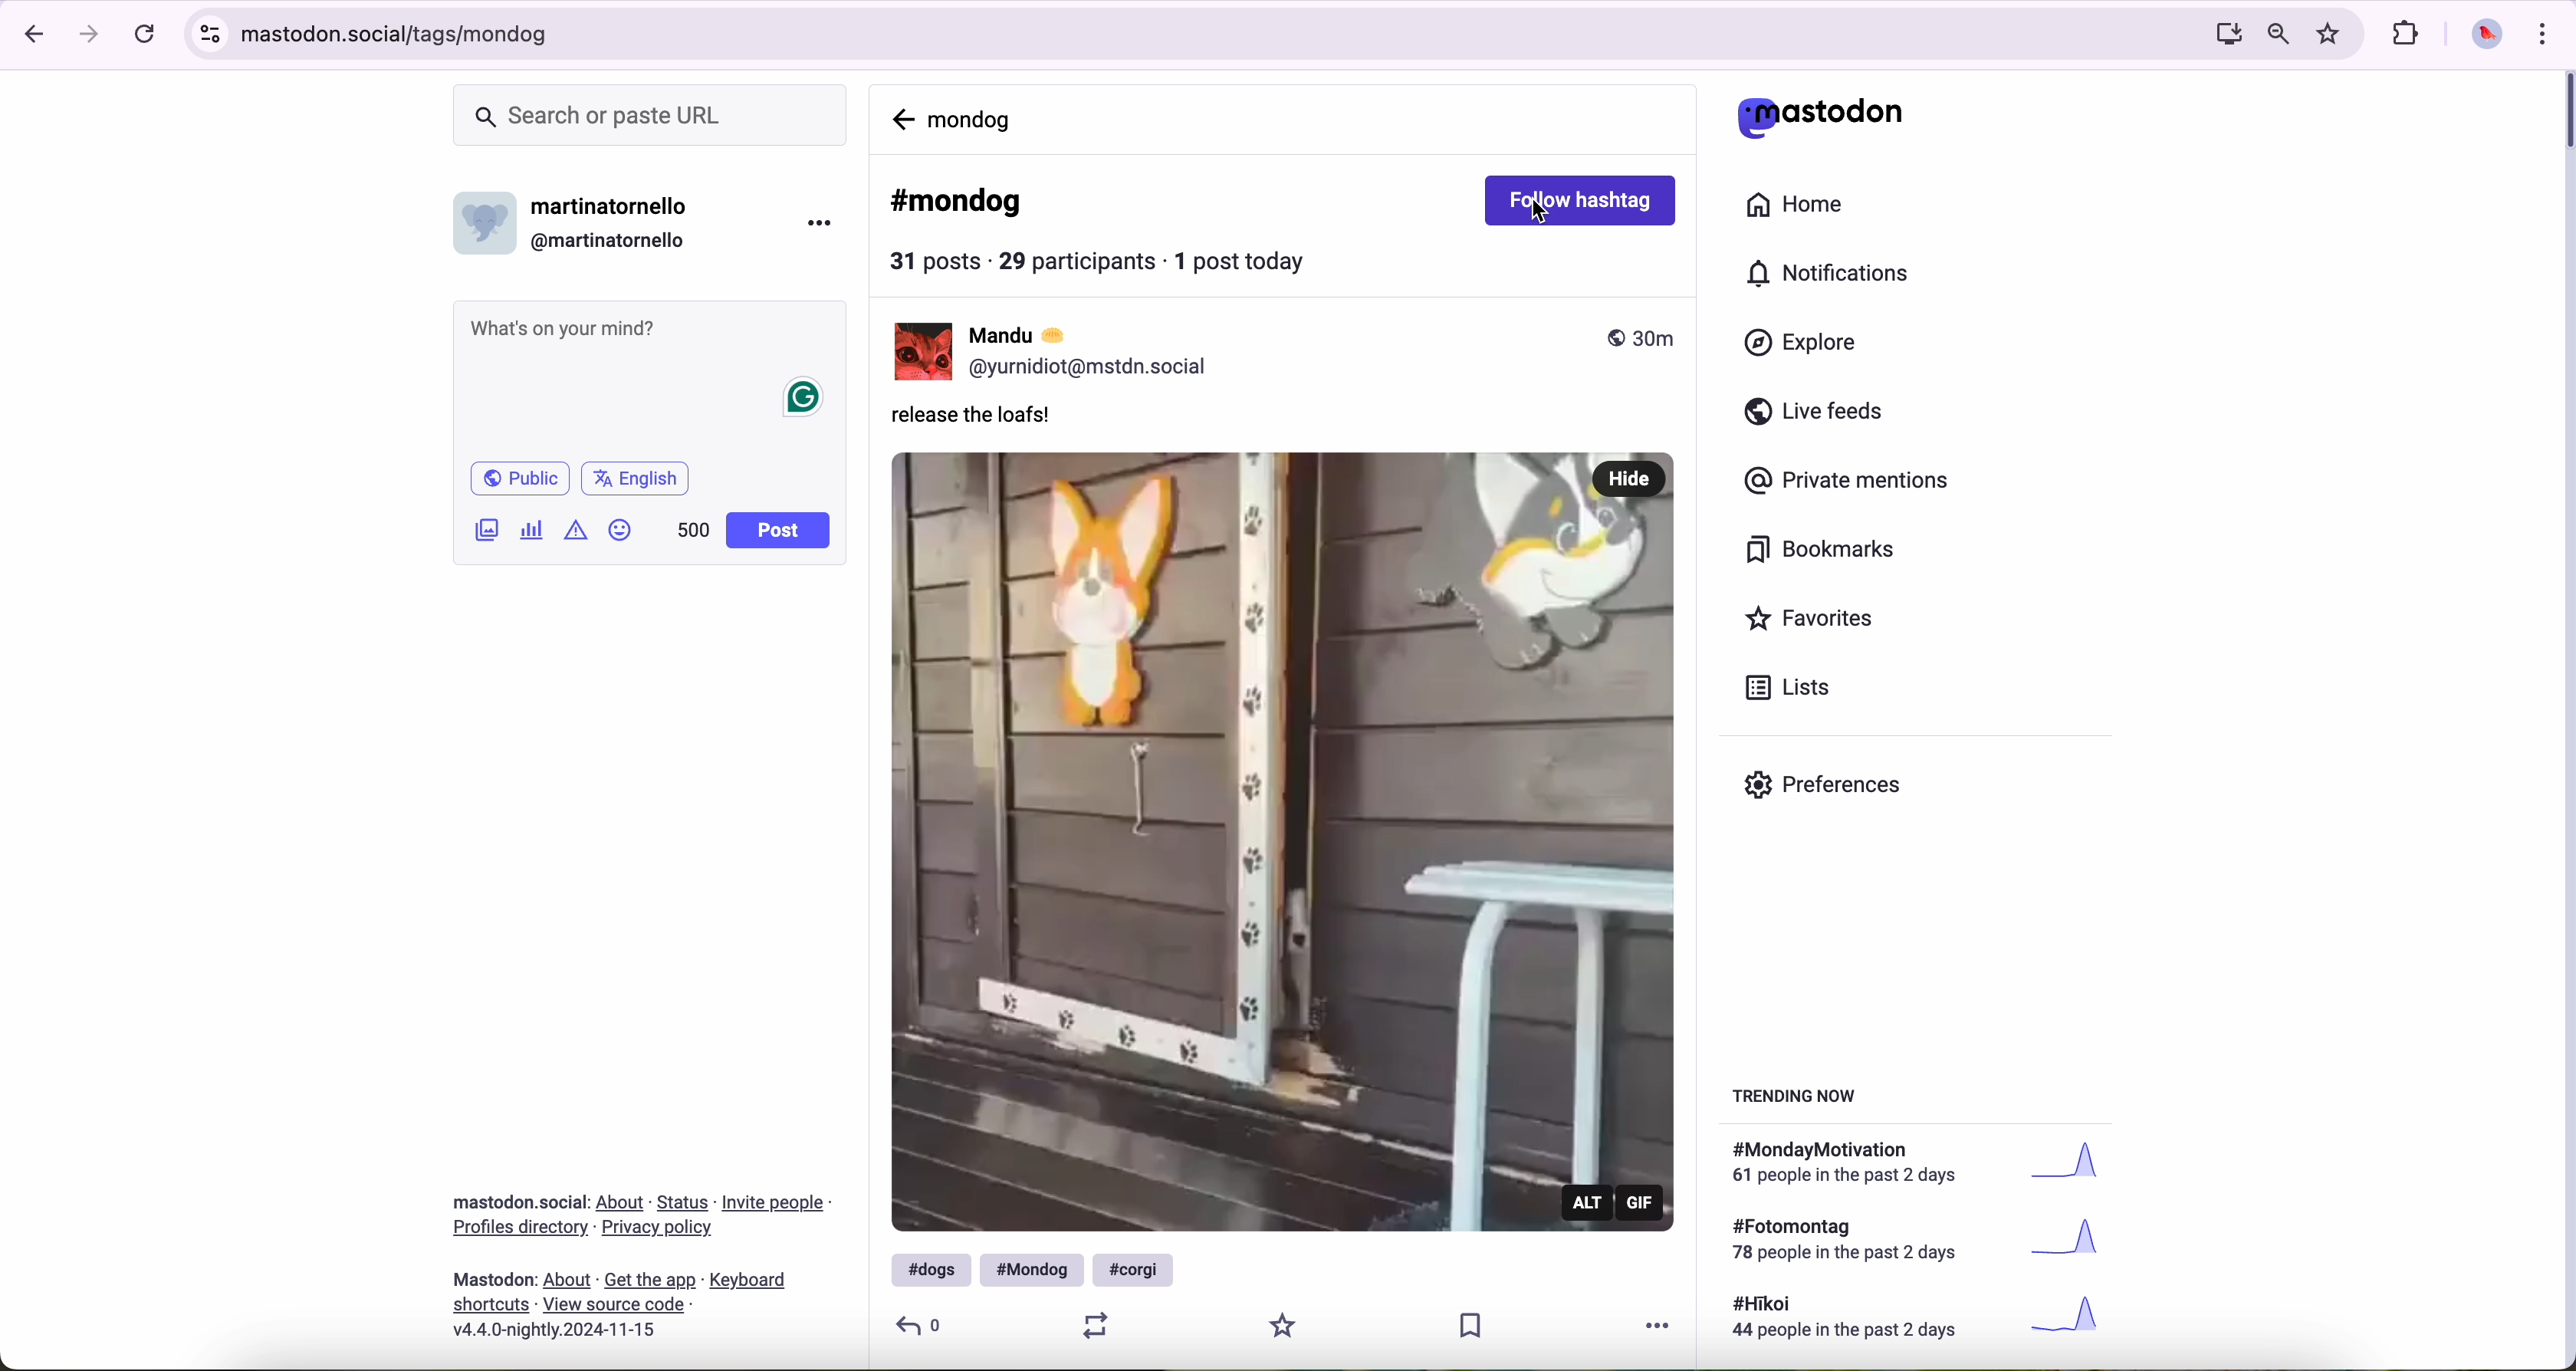 This screenshot has height=1371, width=2576. What do you see at coordinates (1090, 1324) in the screenshot?
I see `retweet` at bounding box center [1090, 1324].